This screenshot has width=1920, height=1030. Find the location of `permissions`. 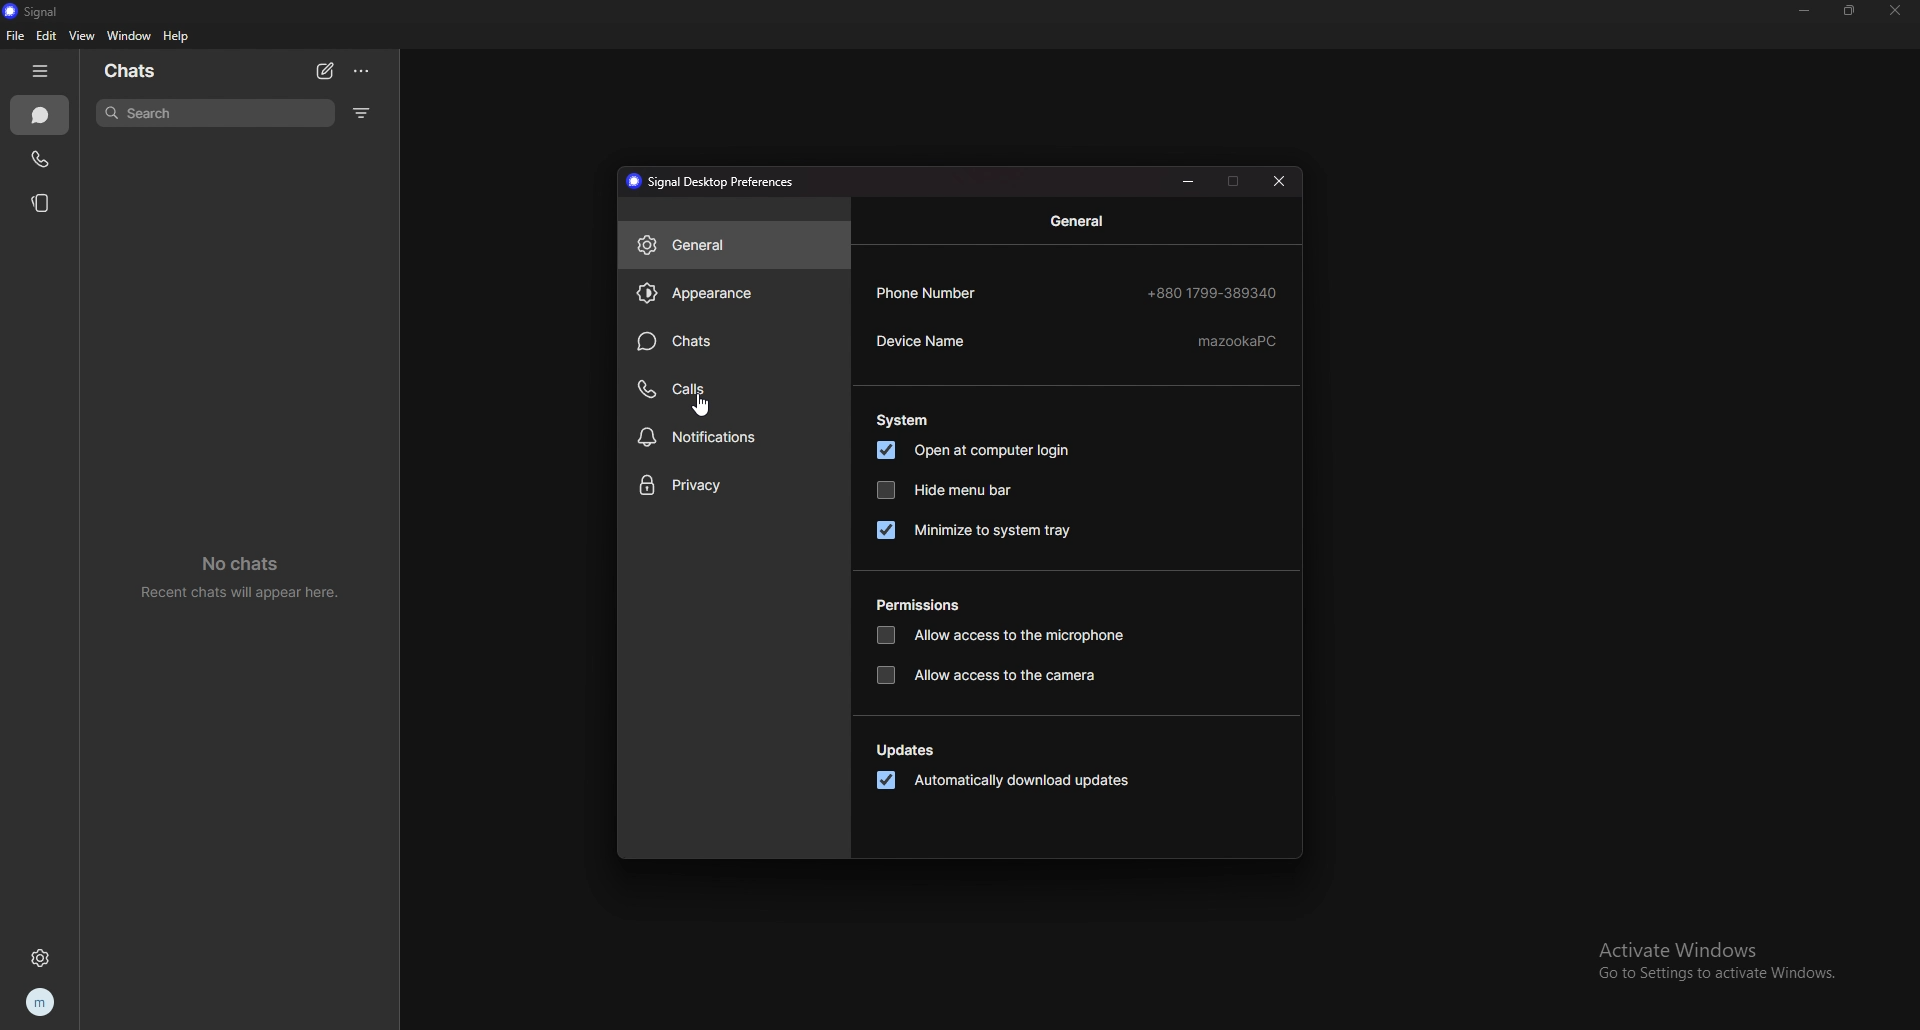

permissions is located at coordinates (917, 607).